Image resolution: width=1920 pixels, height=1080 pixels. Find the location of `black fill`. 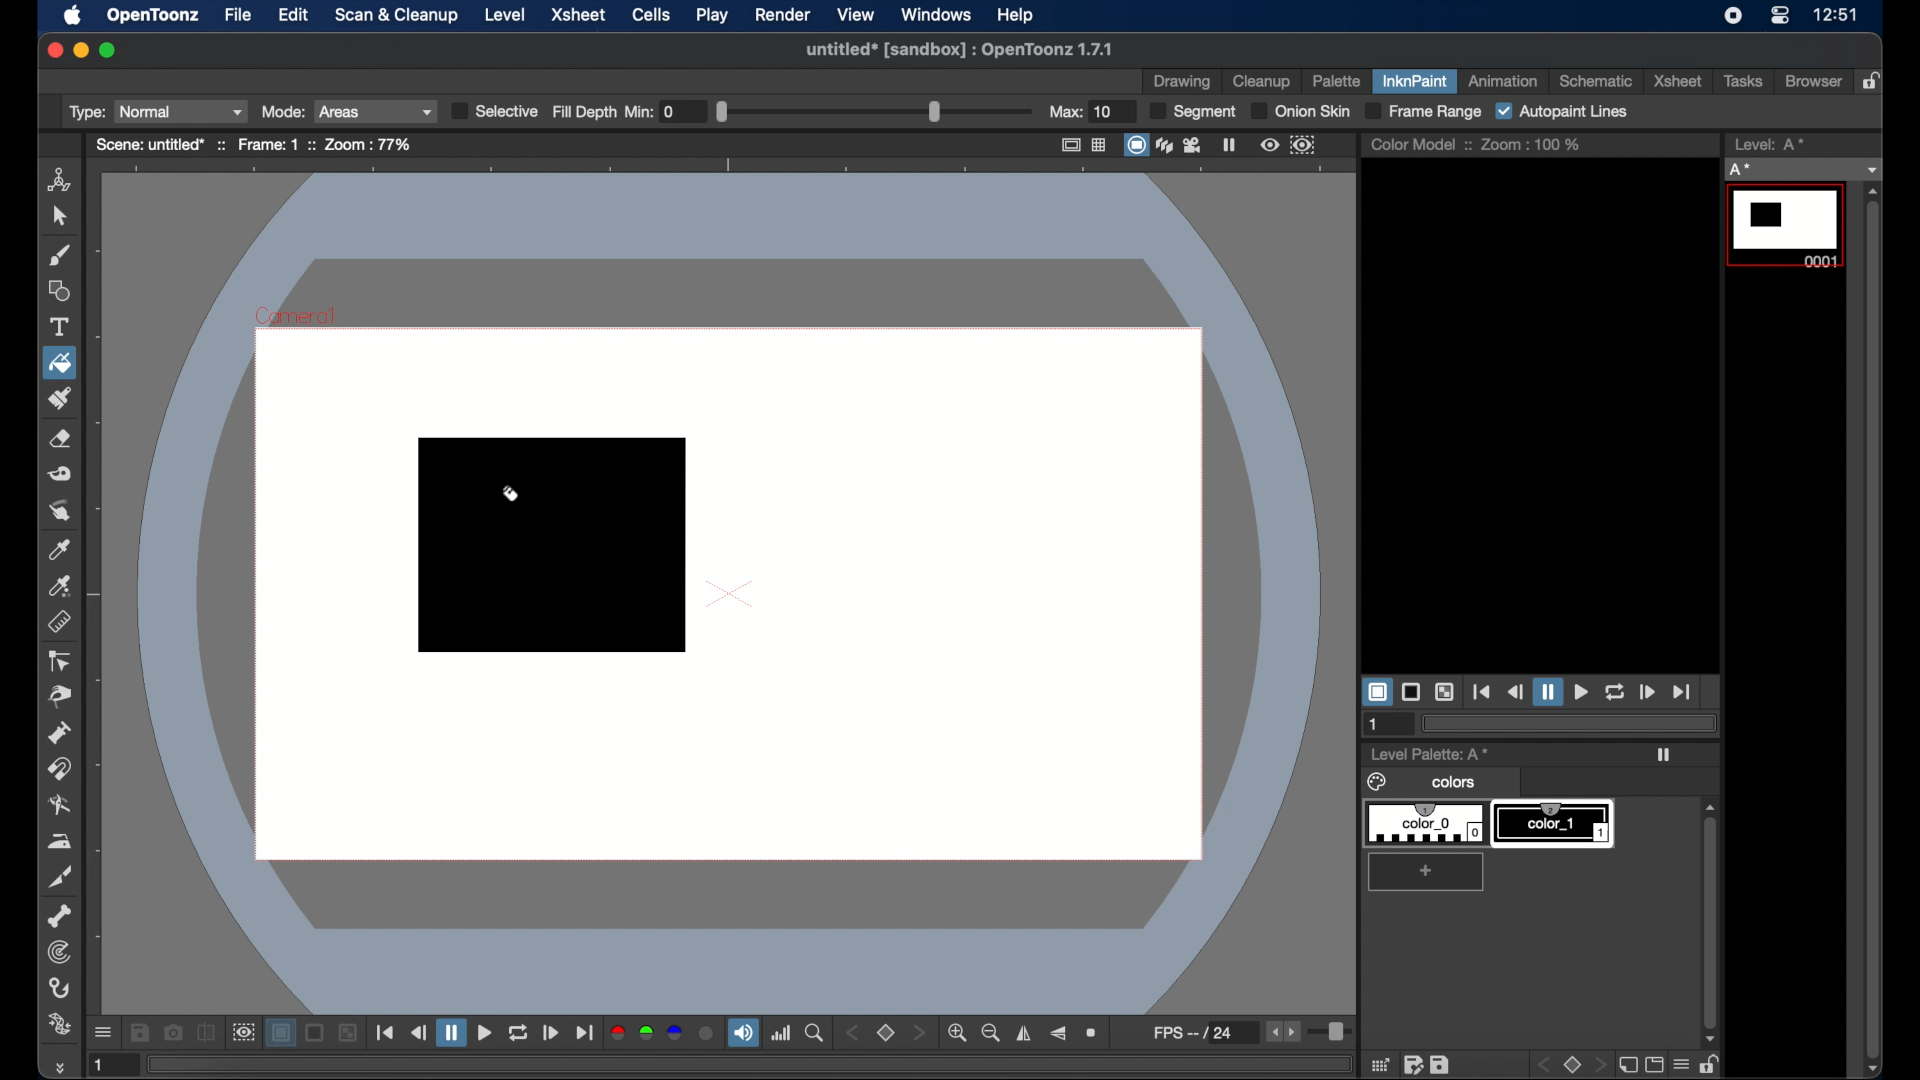

black fill is located at coordinates (552, 544).